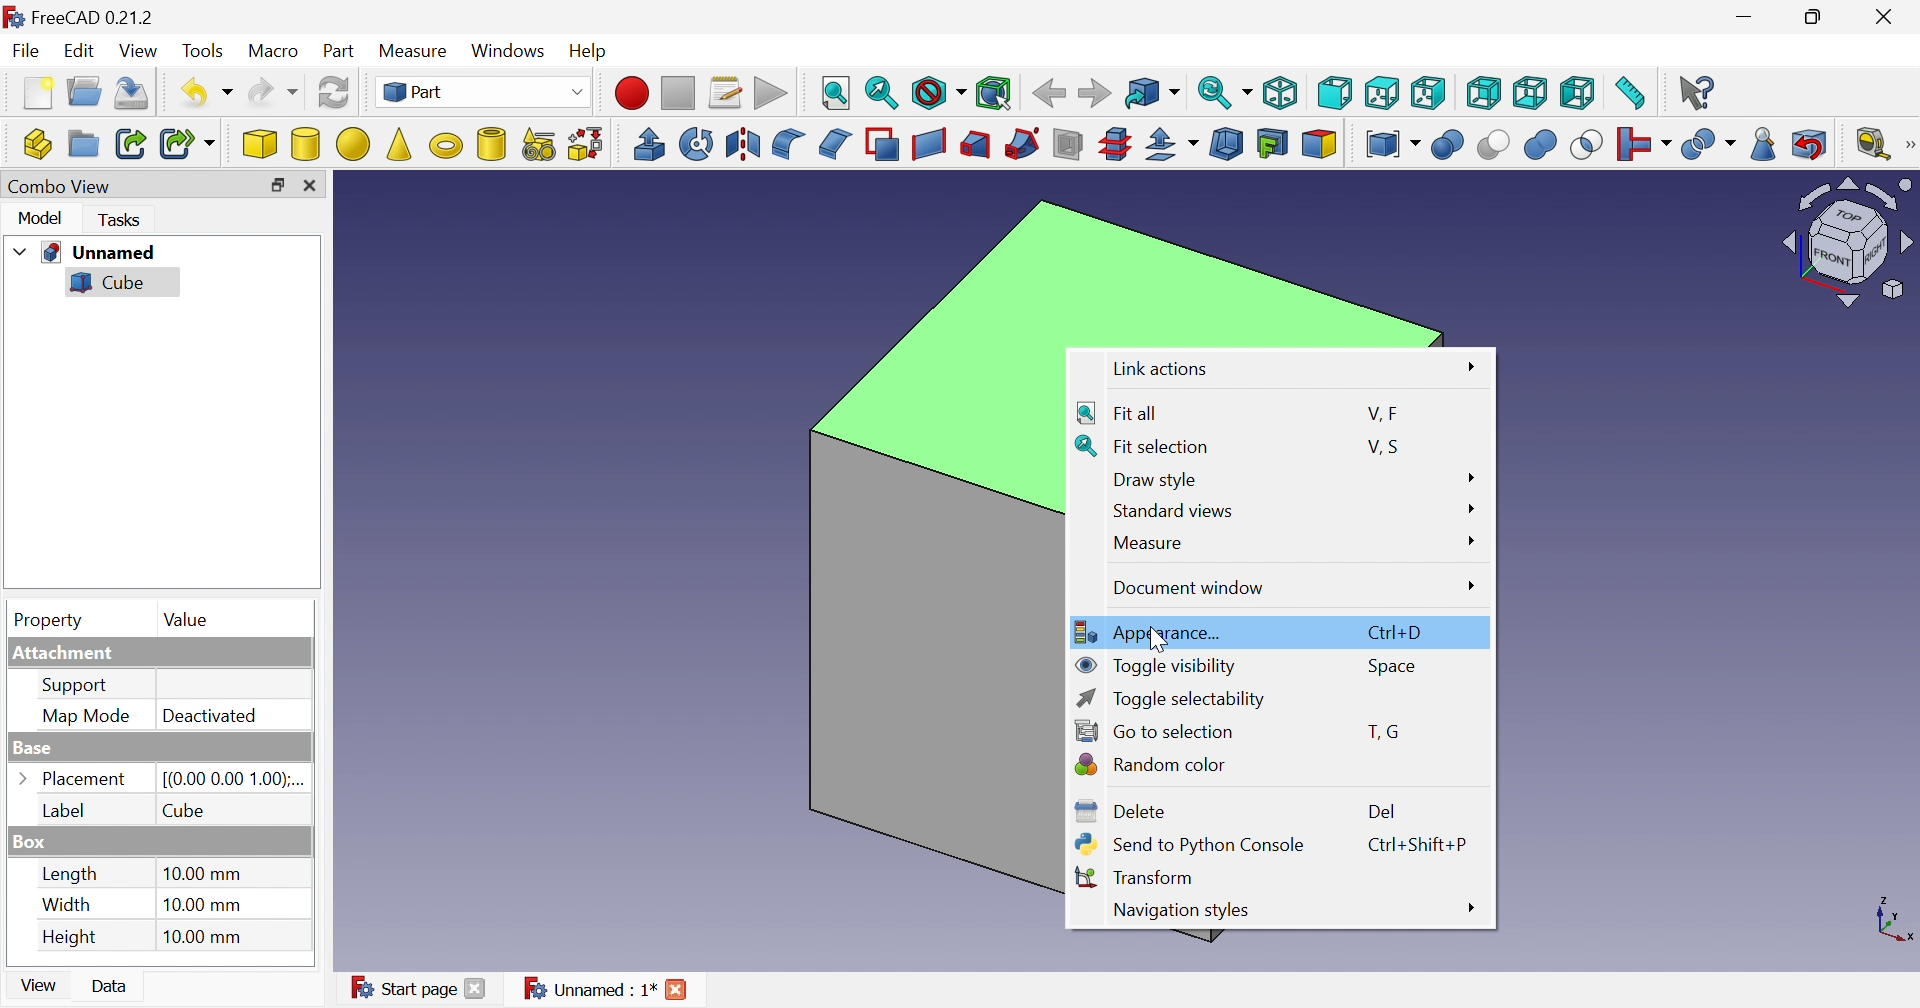 The height and width of the screenshot is (1008, 1920). I want to click on Bounding box, so click(995, 90).